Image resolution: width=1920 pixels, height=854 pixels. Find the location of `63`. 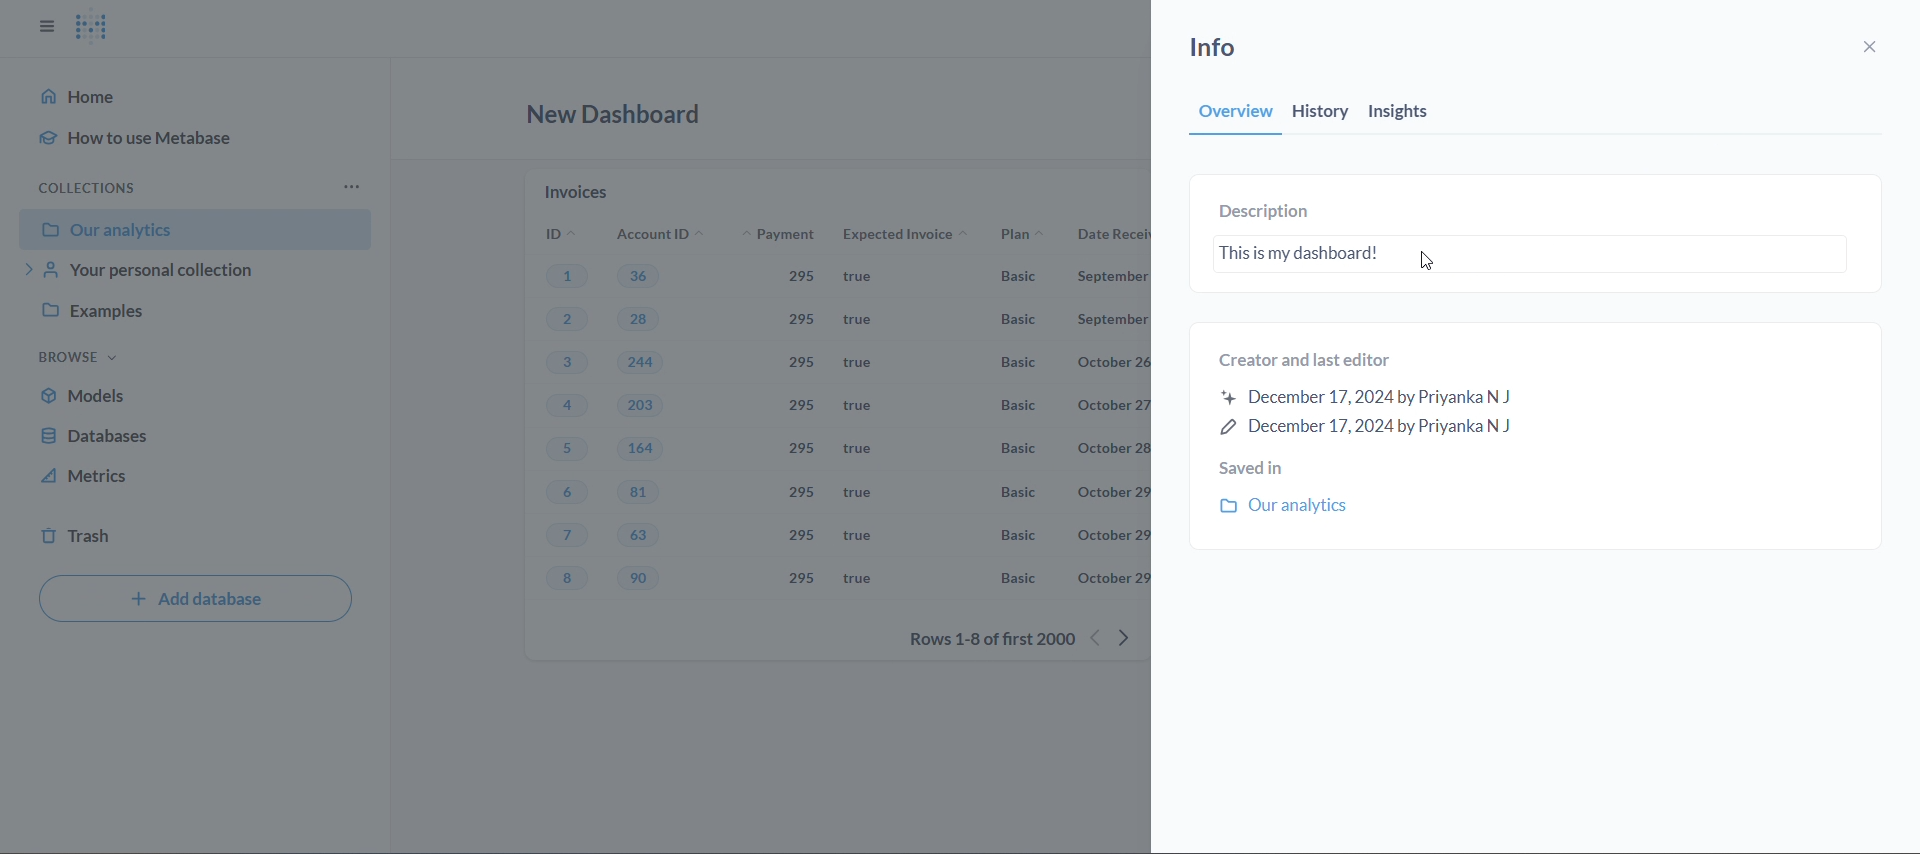

63 is located at coordinates (644, 536).